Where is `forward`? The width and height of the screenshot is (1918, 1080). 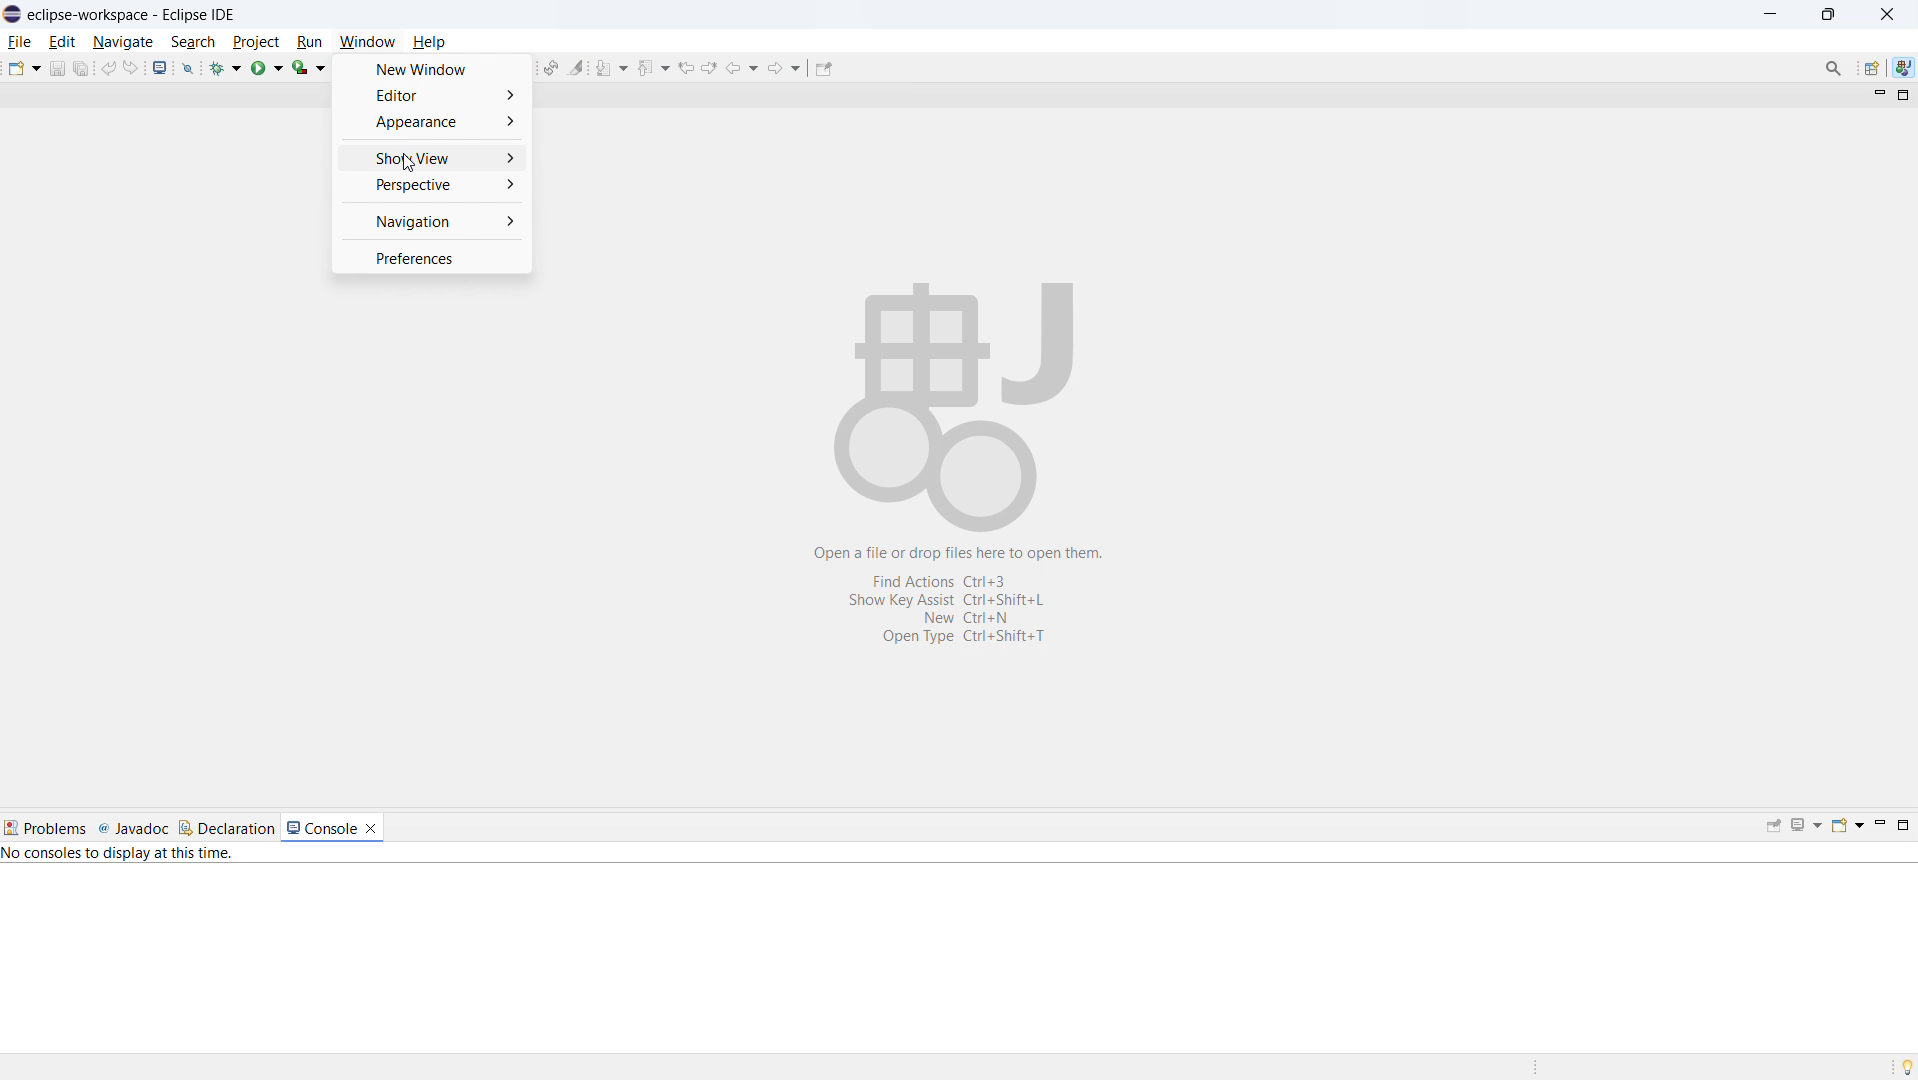
forward is located at coordinates (784, 66).